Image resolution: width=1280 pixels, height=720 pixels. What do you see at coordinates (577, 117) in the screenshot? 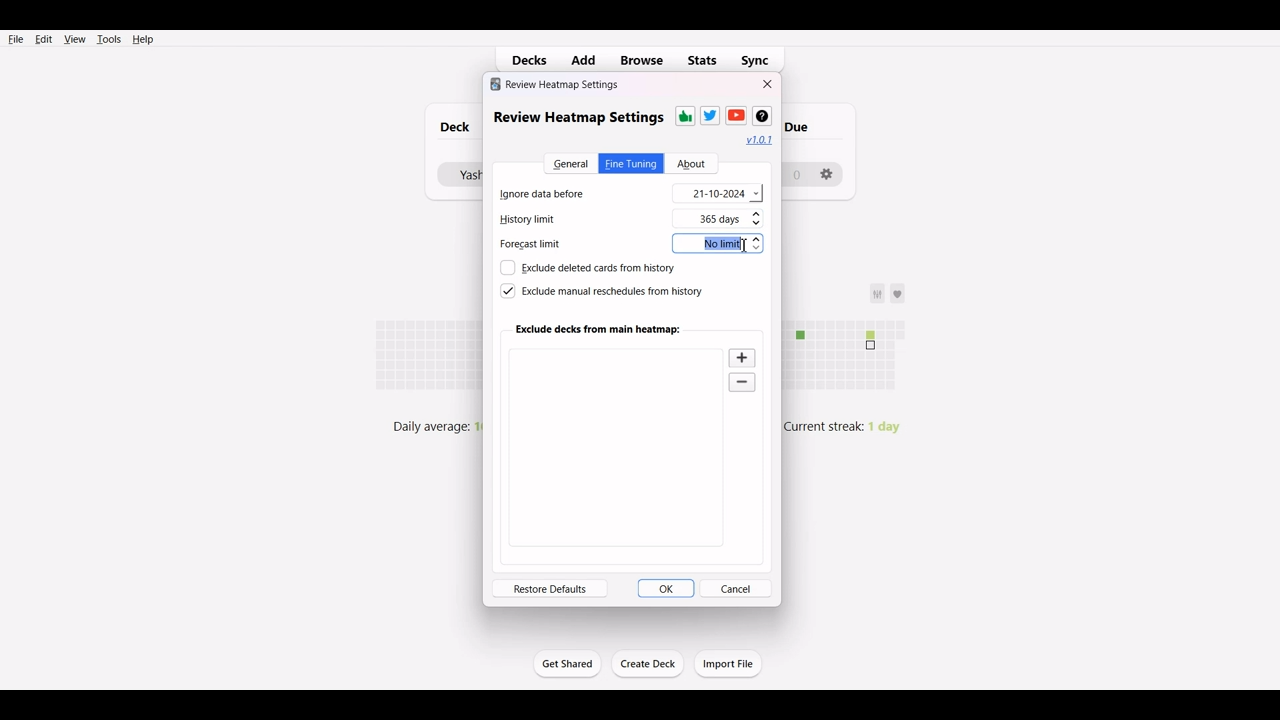
I see `review heatmap settings` at bounding box center [577, 117].